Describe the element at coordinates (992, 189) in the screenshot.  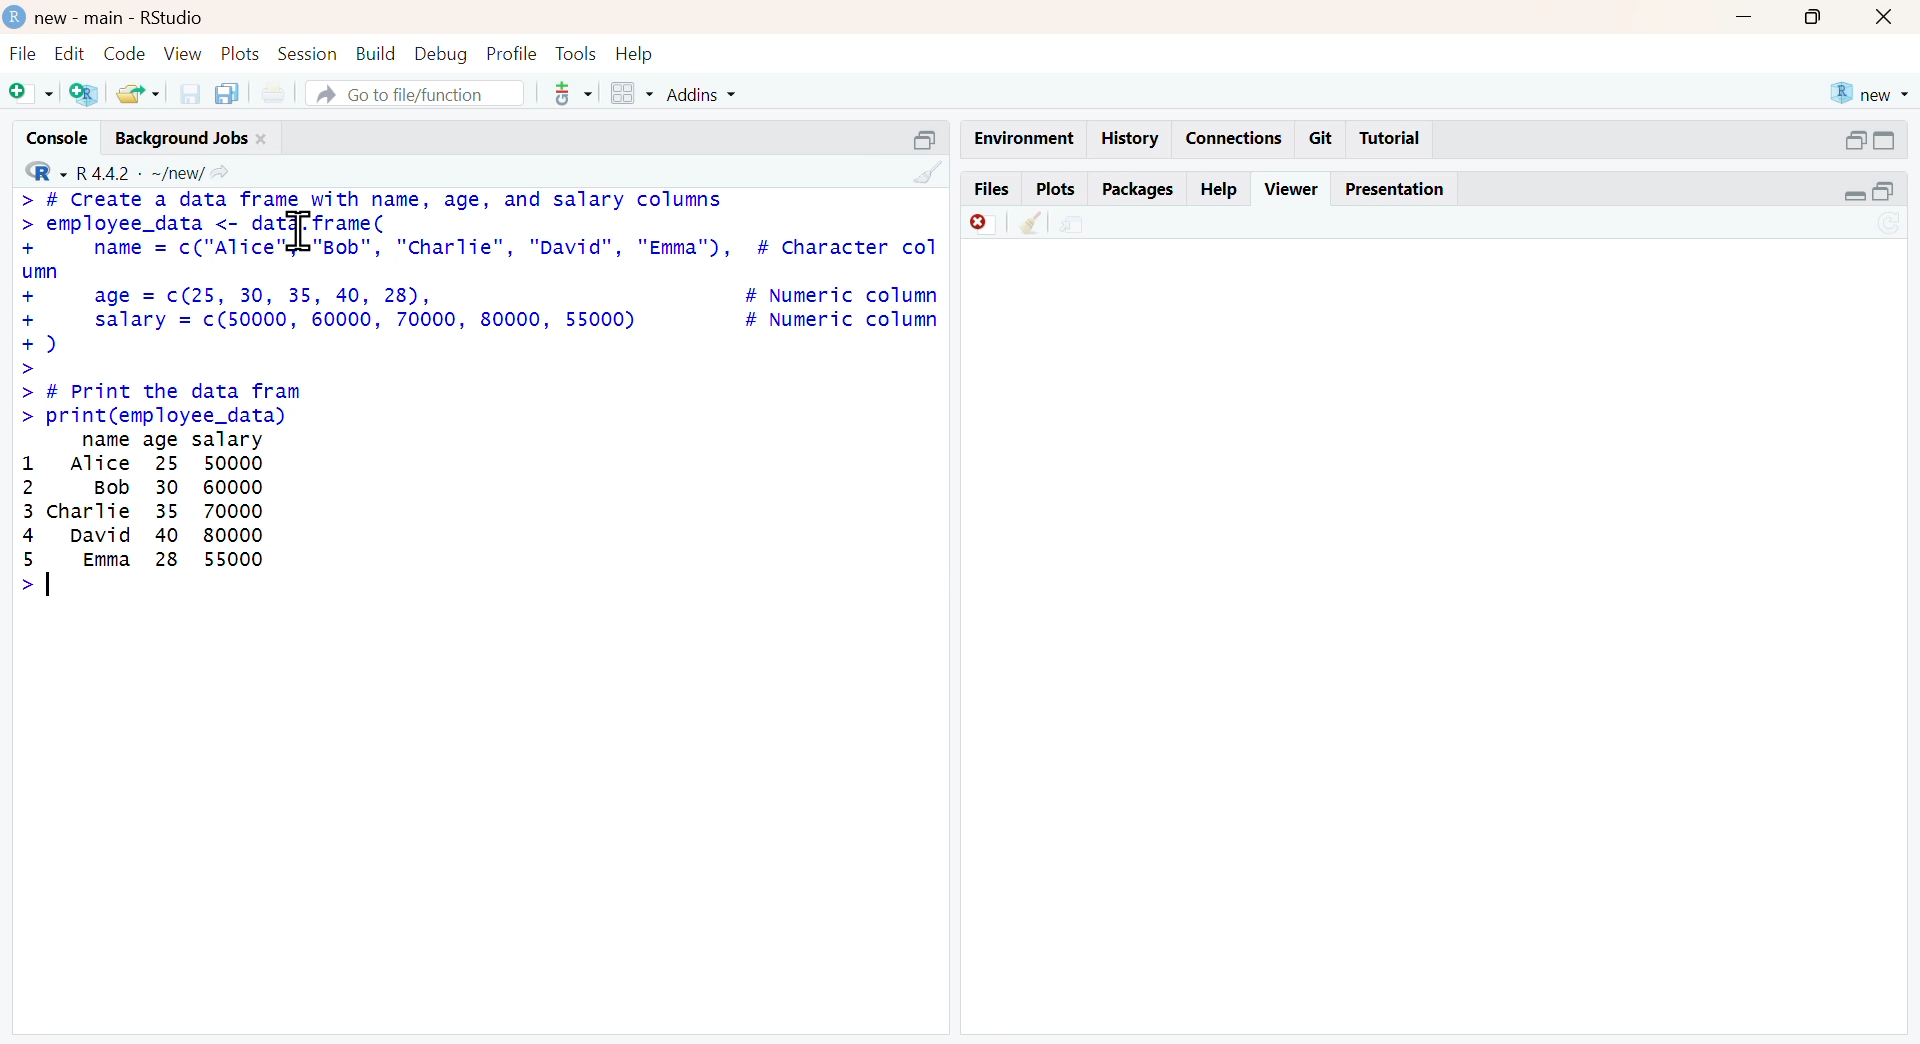
I see `Files` at that location.